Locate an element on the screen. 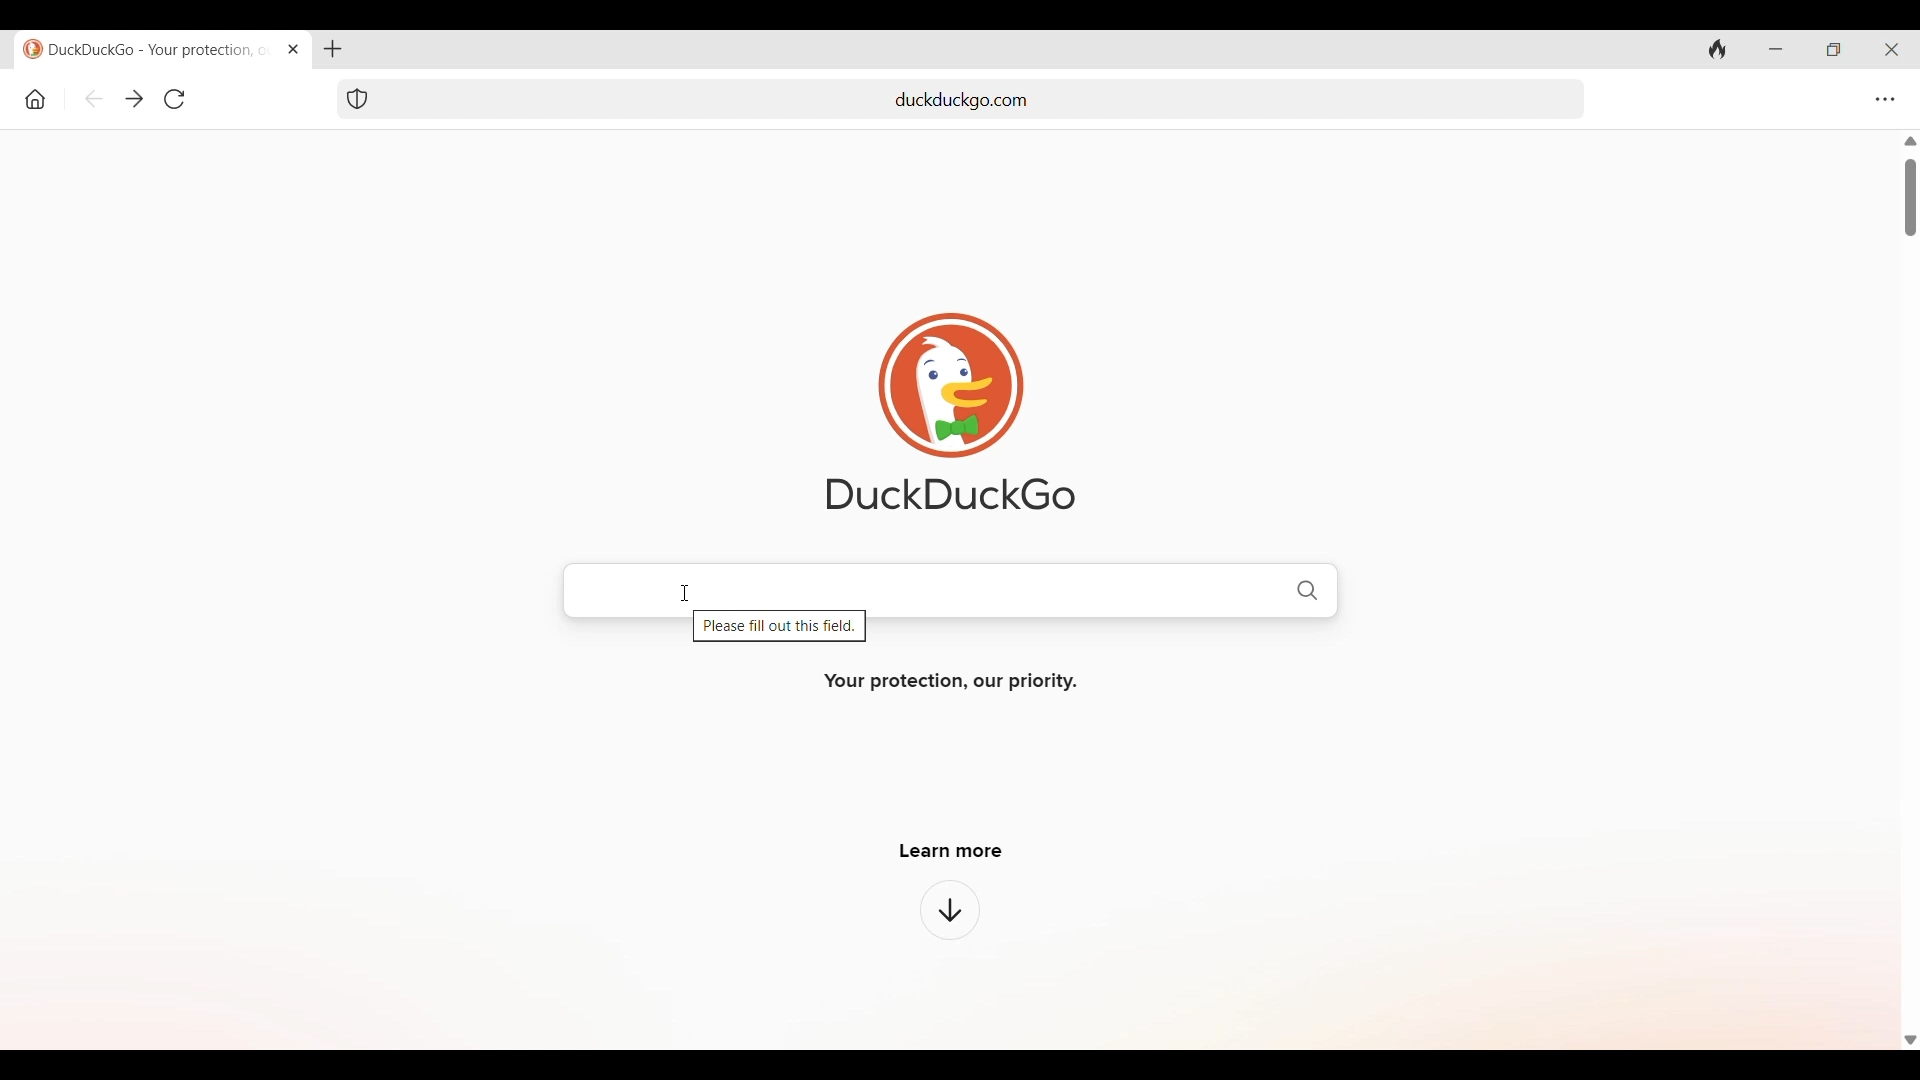 This screenshot has height=1080, width=1920. Your protection, our priority. is located at coordinates (949, 682).